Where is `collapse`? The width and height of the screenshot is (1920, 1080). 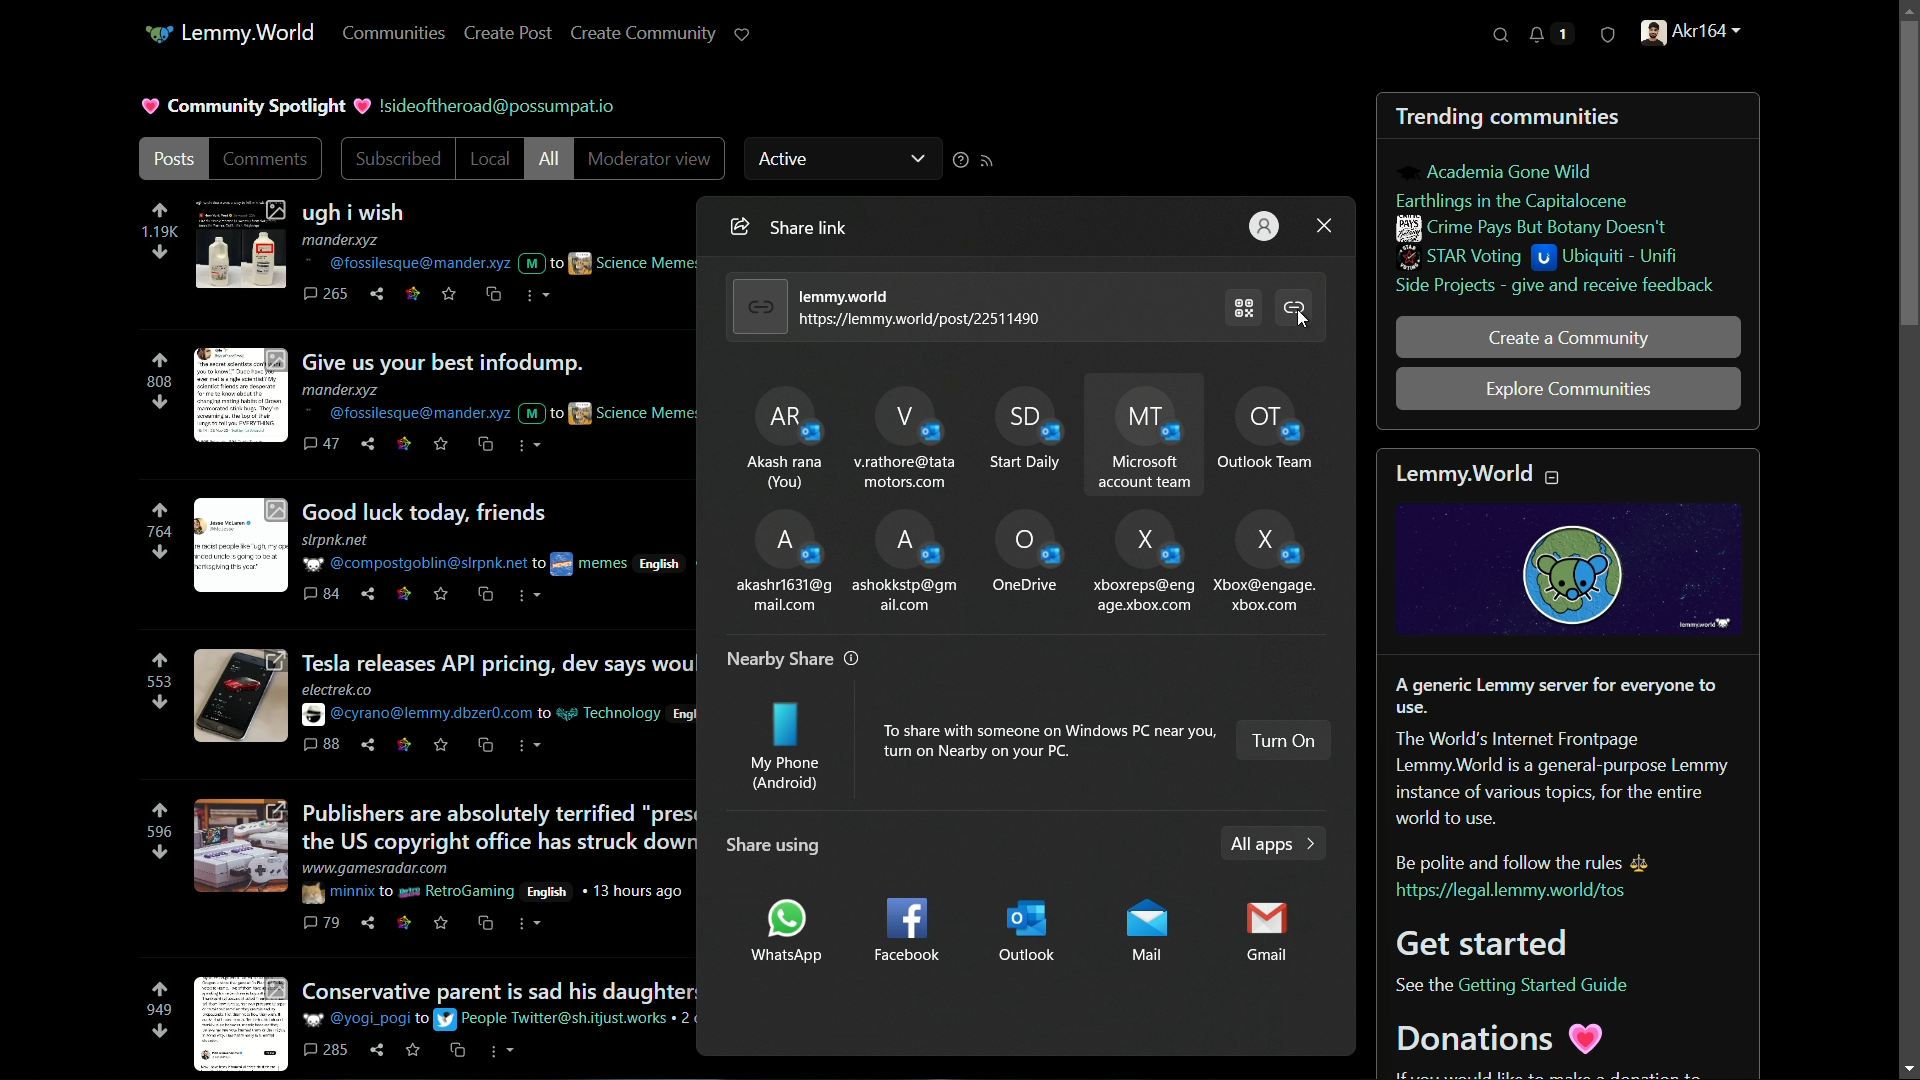 collapse is located at coordinates (1554, 476).